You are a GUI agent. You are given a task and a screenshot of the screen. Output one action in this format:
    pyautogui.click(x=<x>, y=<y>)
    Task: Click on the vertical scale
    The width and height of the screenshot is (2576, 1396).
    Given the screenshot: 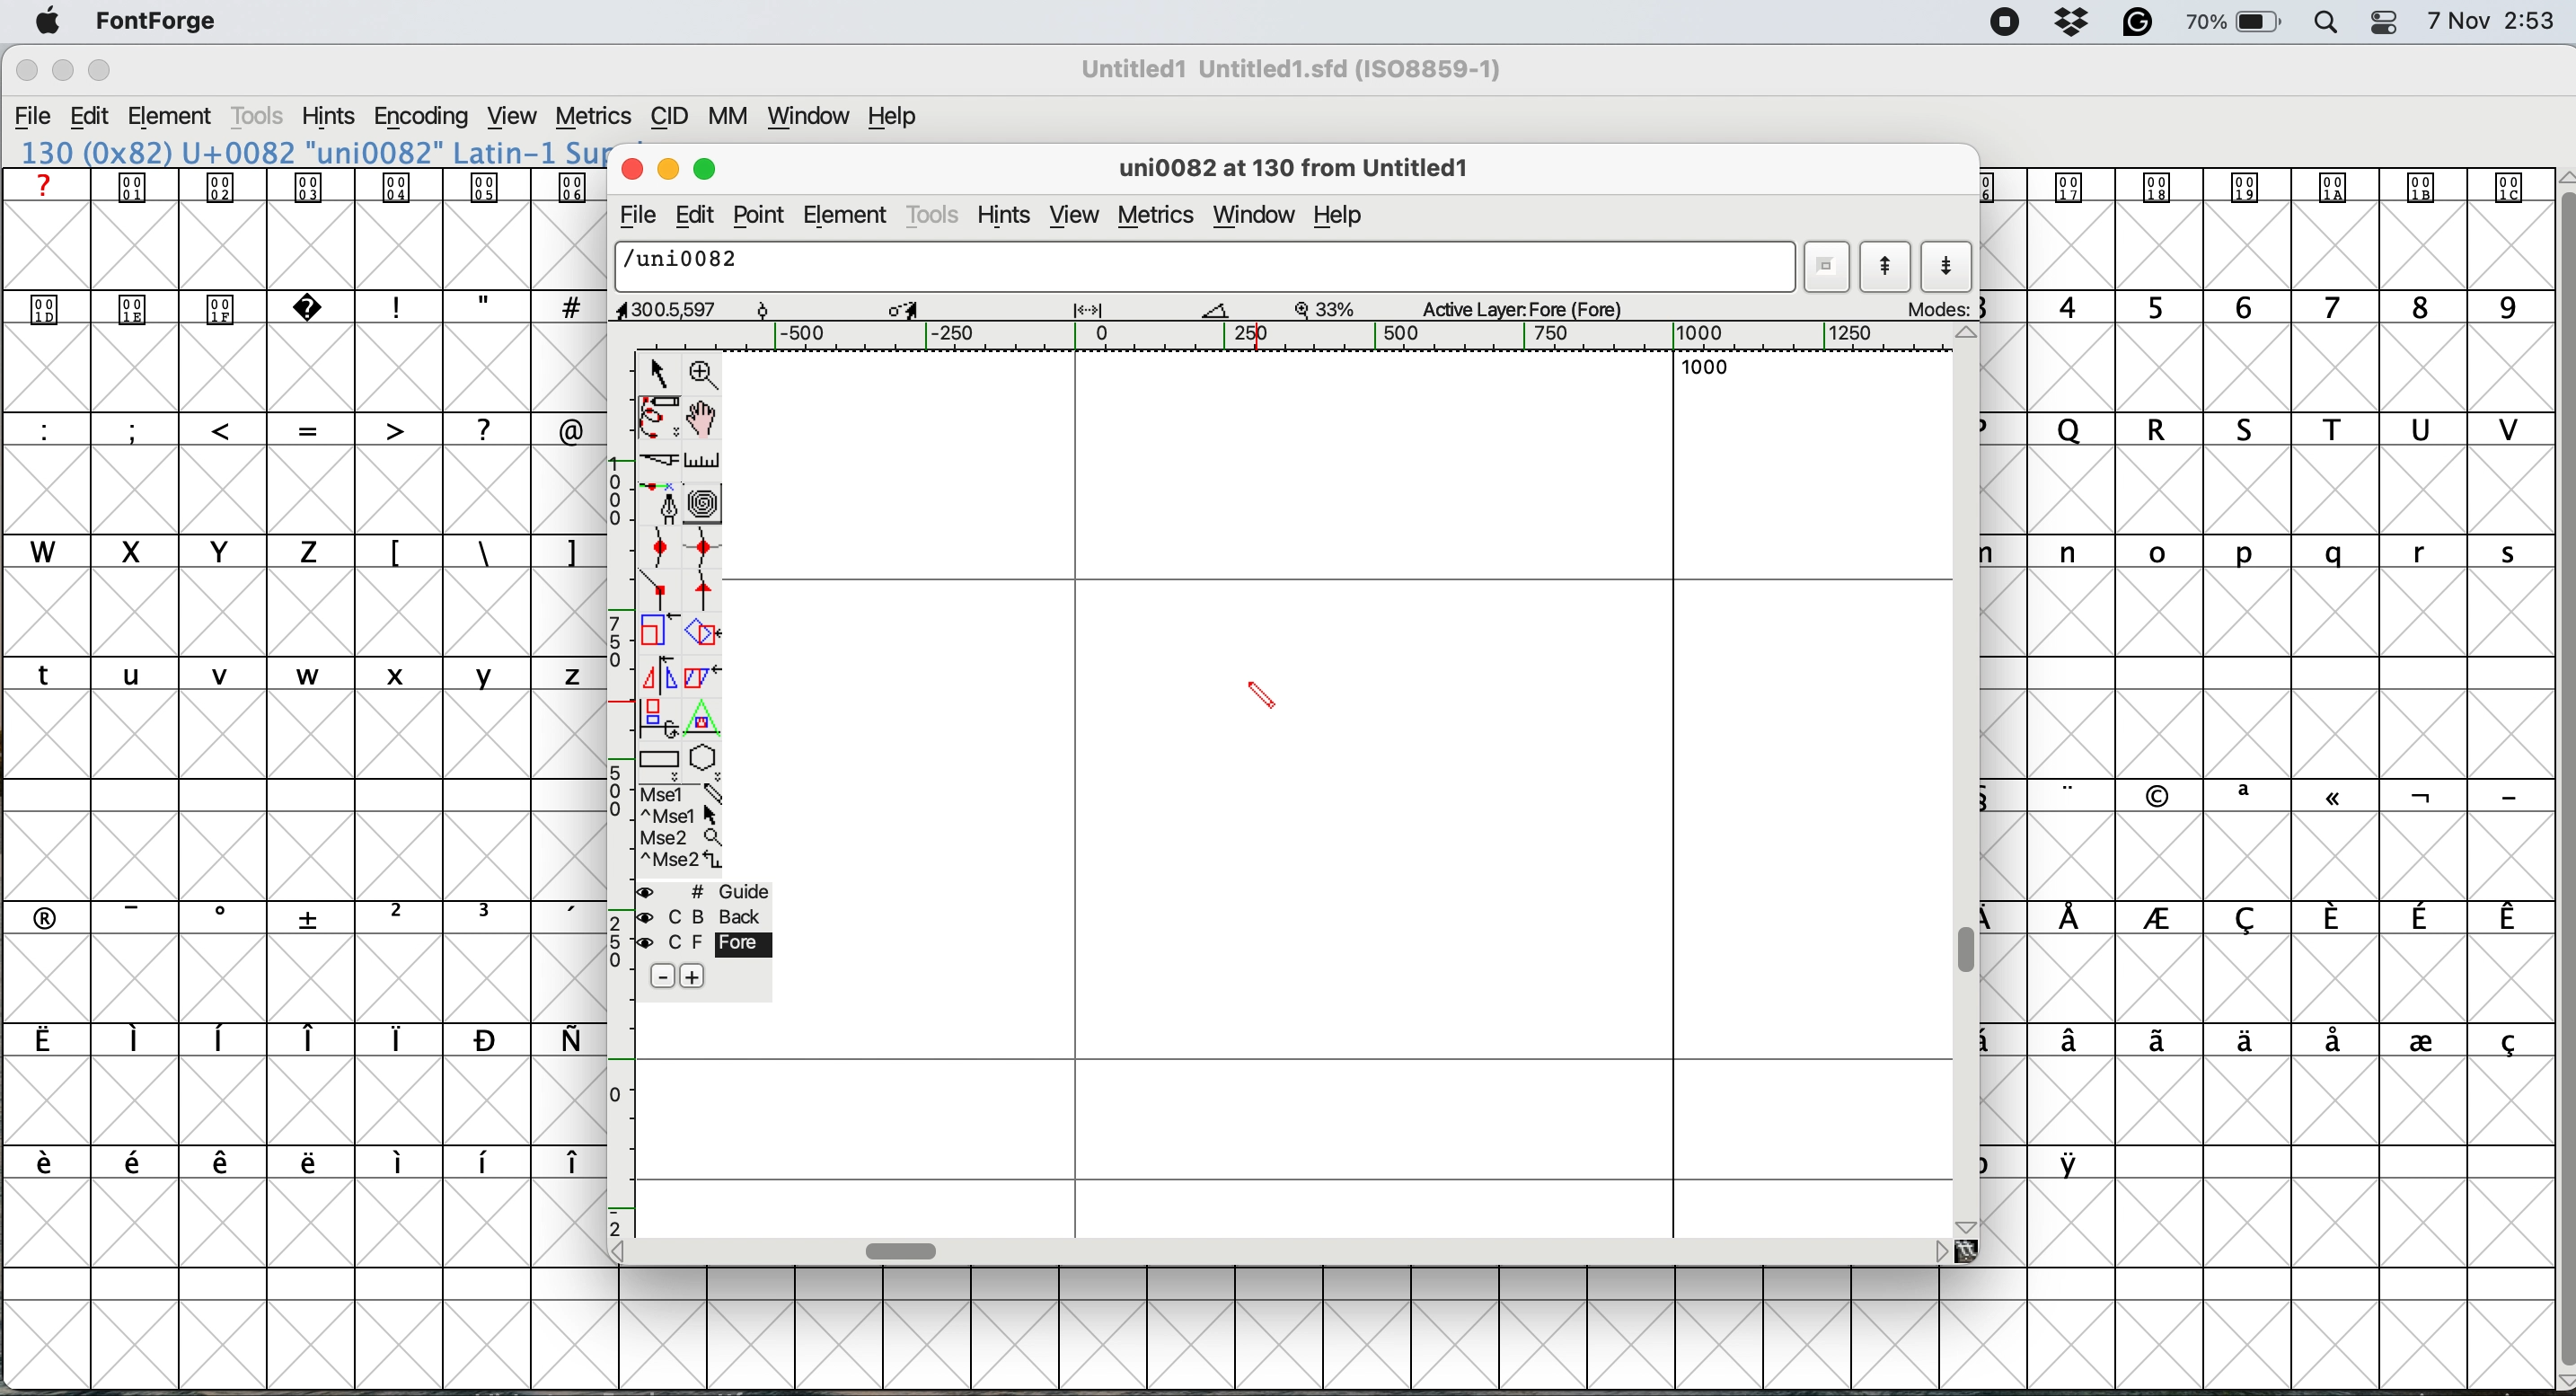 What is the action you would take?
    pyautogui.click(x=616, y=793)
    